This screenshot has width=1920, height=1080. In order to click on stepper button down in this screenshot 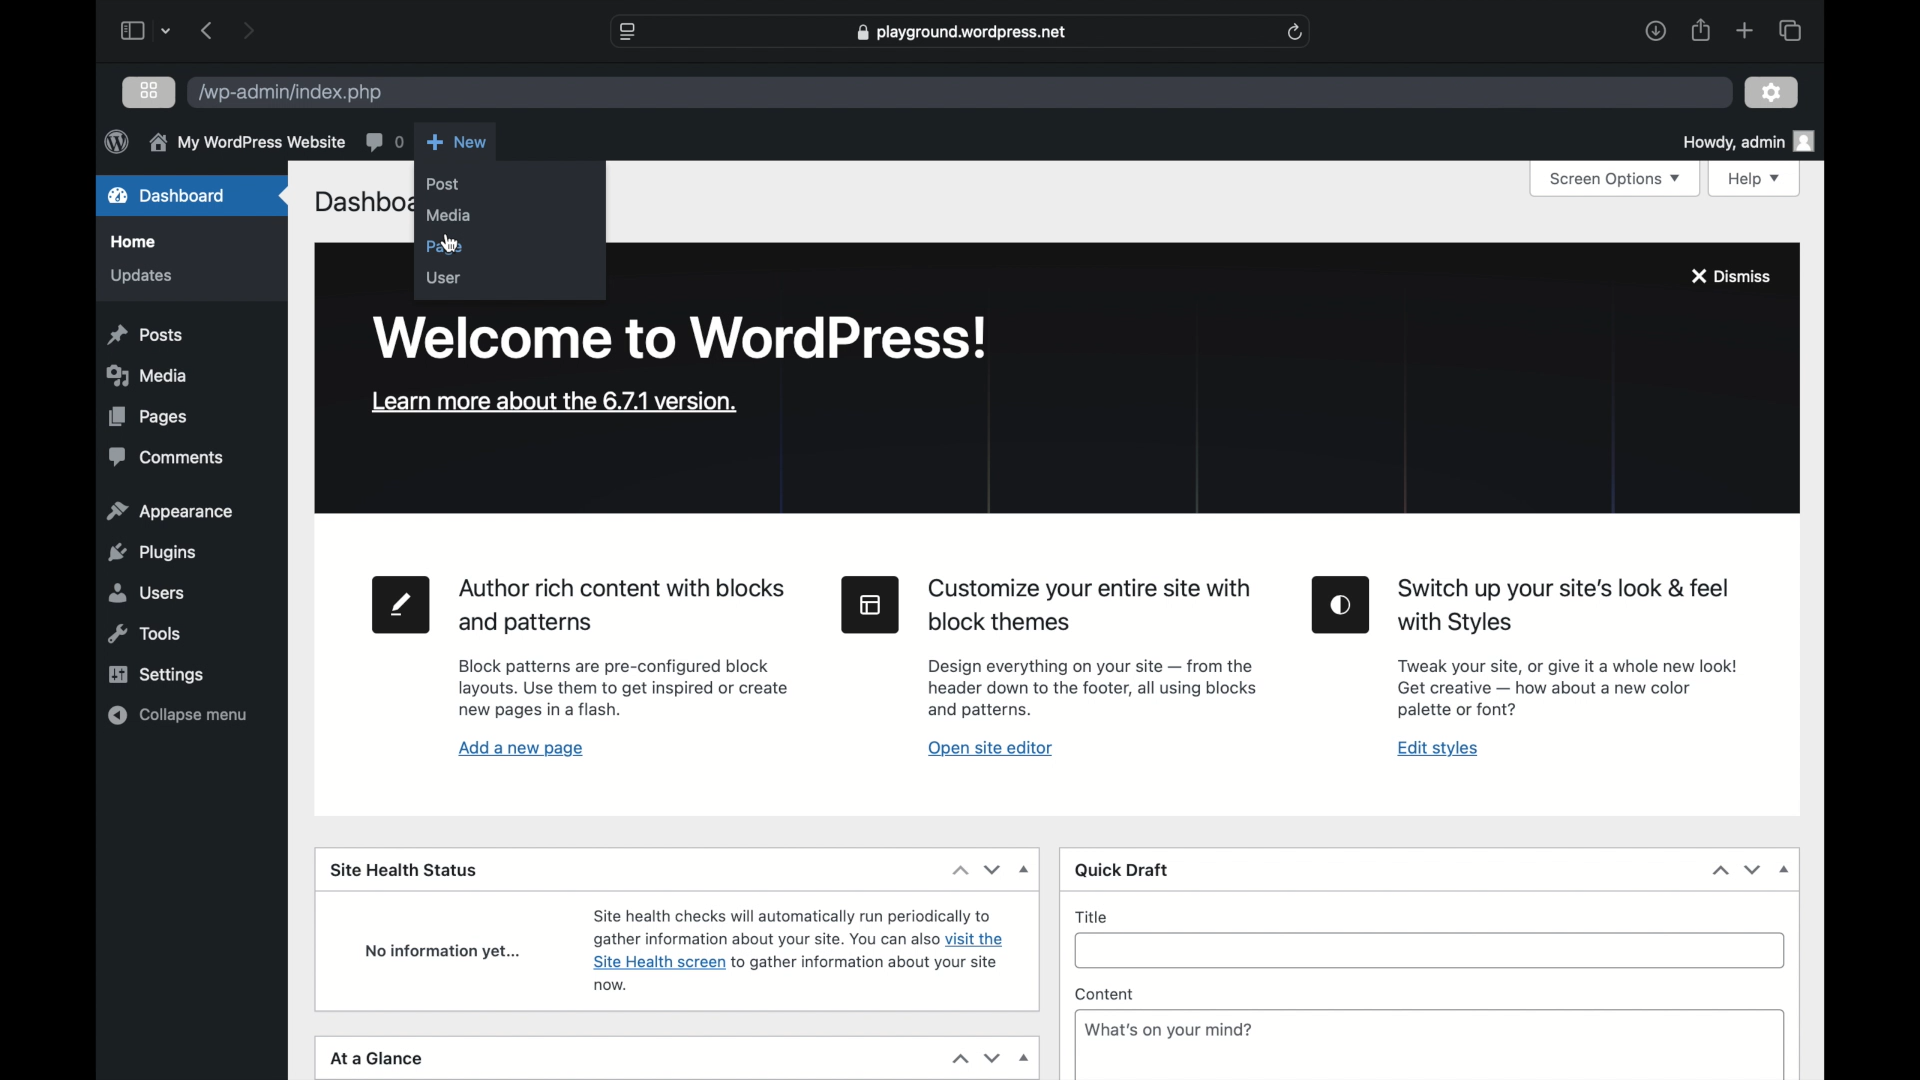, I will do `click(991, 1059)`.